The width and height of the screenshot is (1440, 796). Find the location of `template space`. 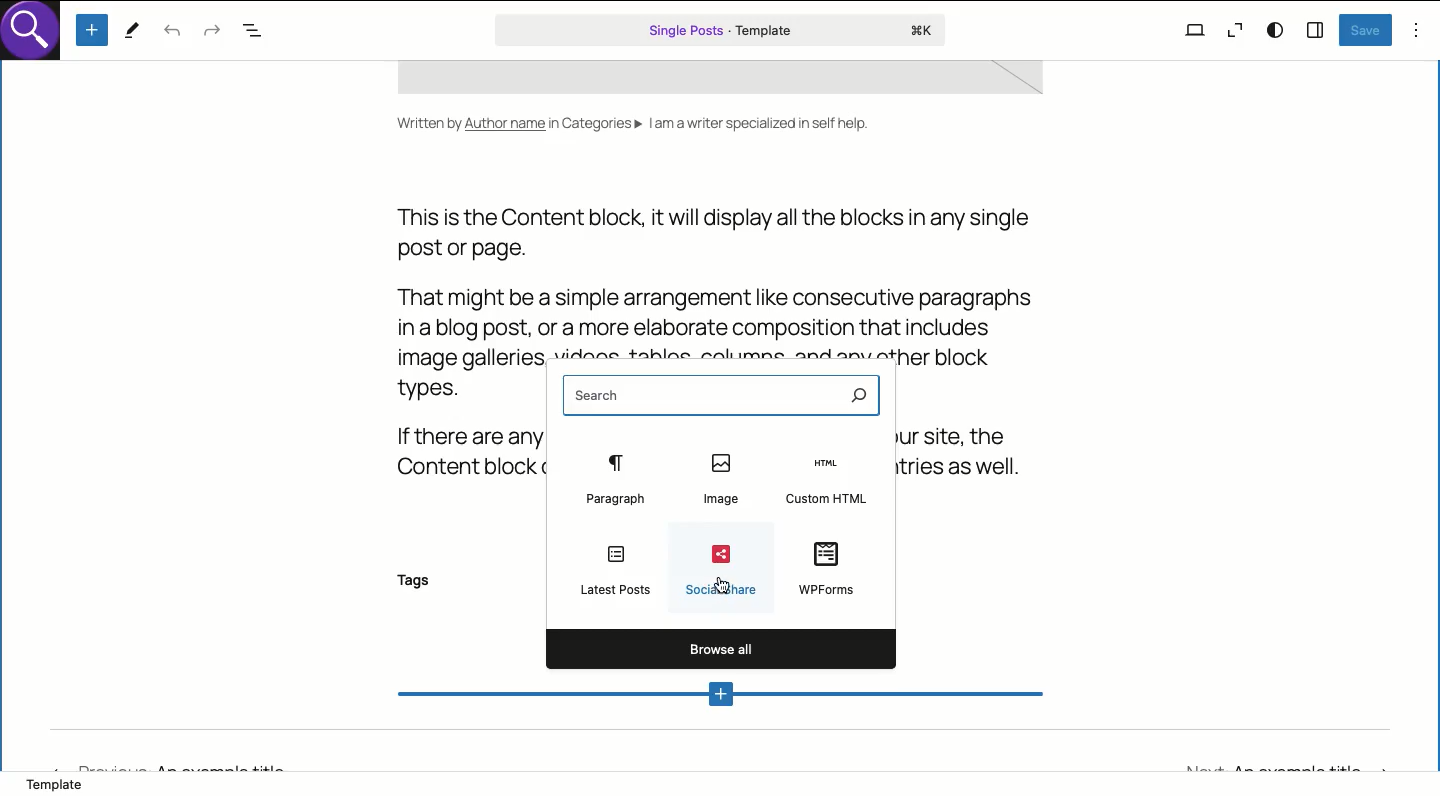

template space is located at coordinates (733, 81).